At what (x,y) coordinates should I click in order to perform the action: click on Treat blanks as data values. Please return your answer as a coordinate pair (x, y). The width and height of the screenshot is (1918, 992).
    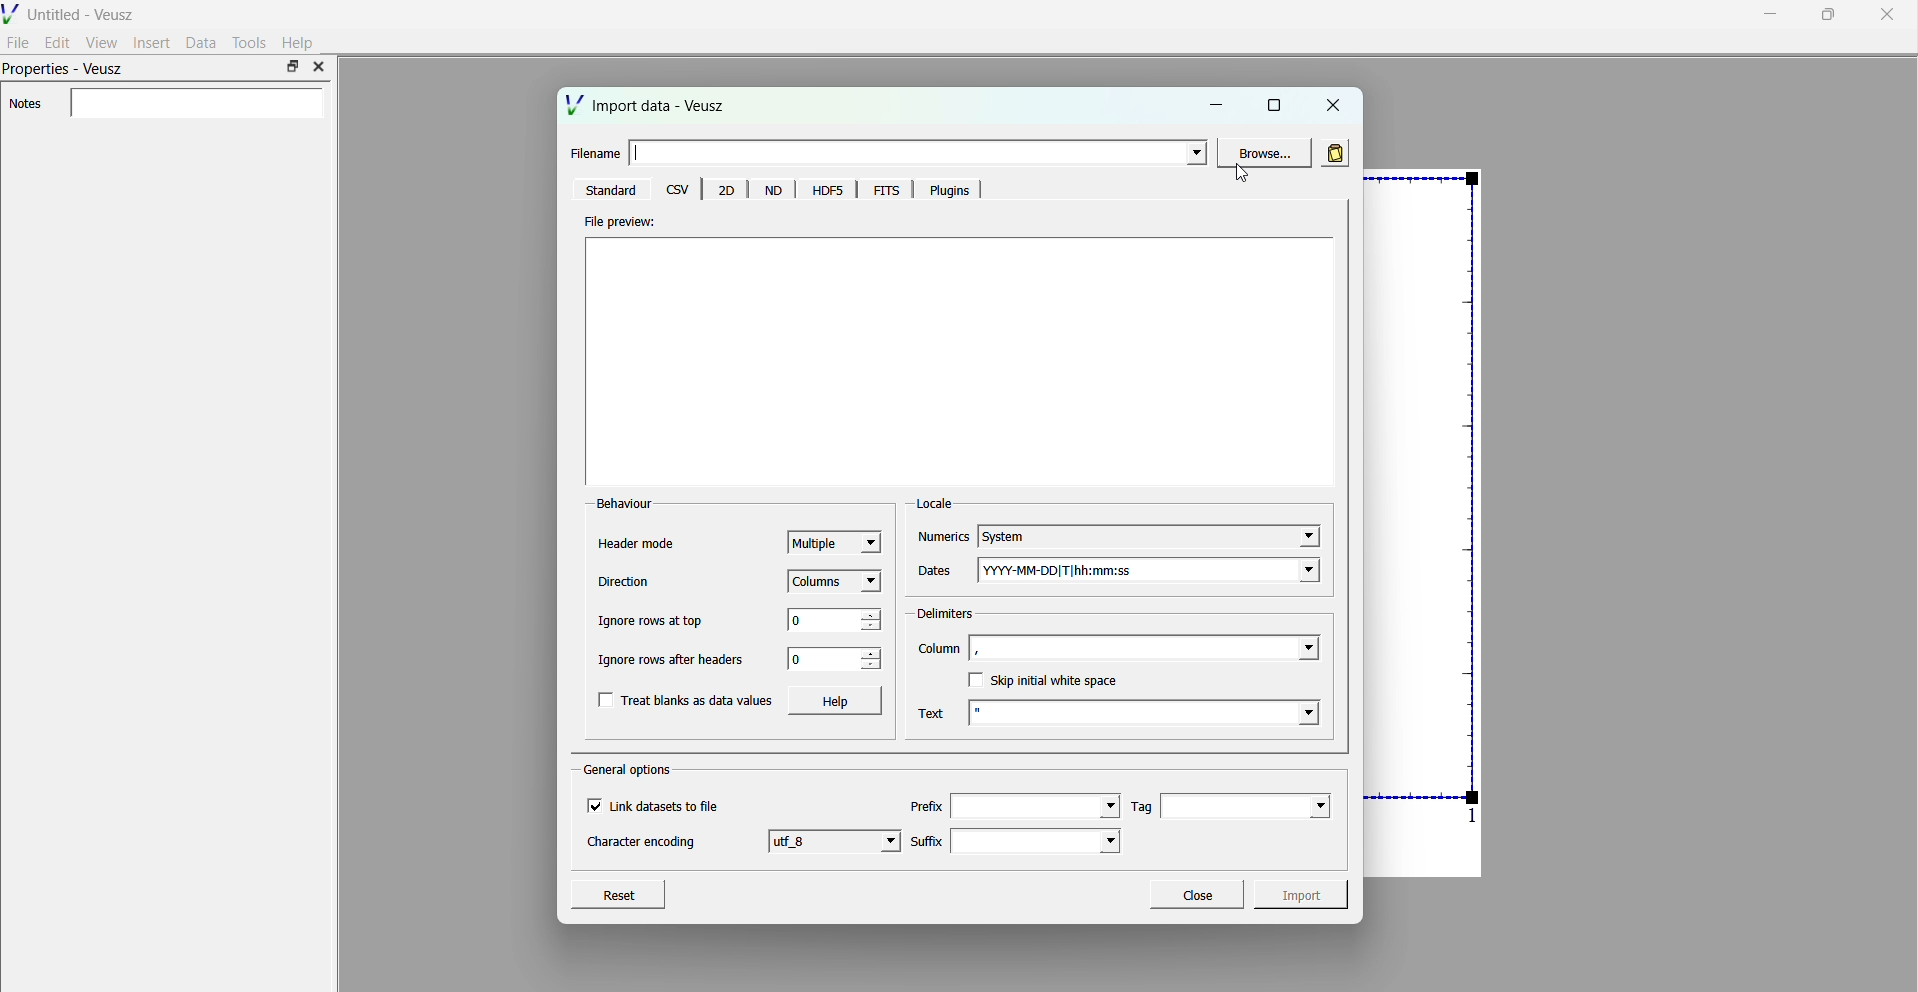
    Looking at the image, I should click on (699, 701).